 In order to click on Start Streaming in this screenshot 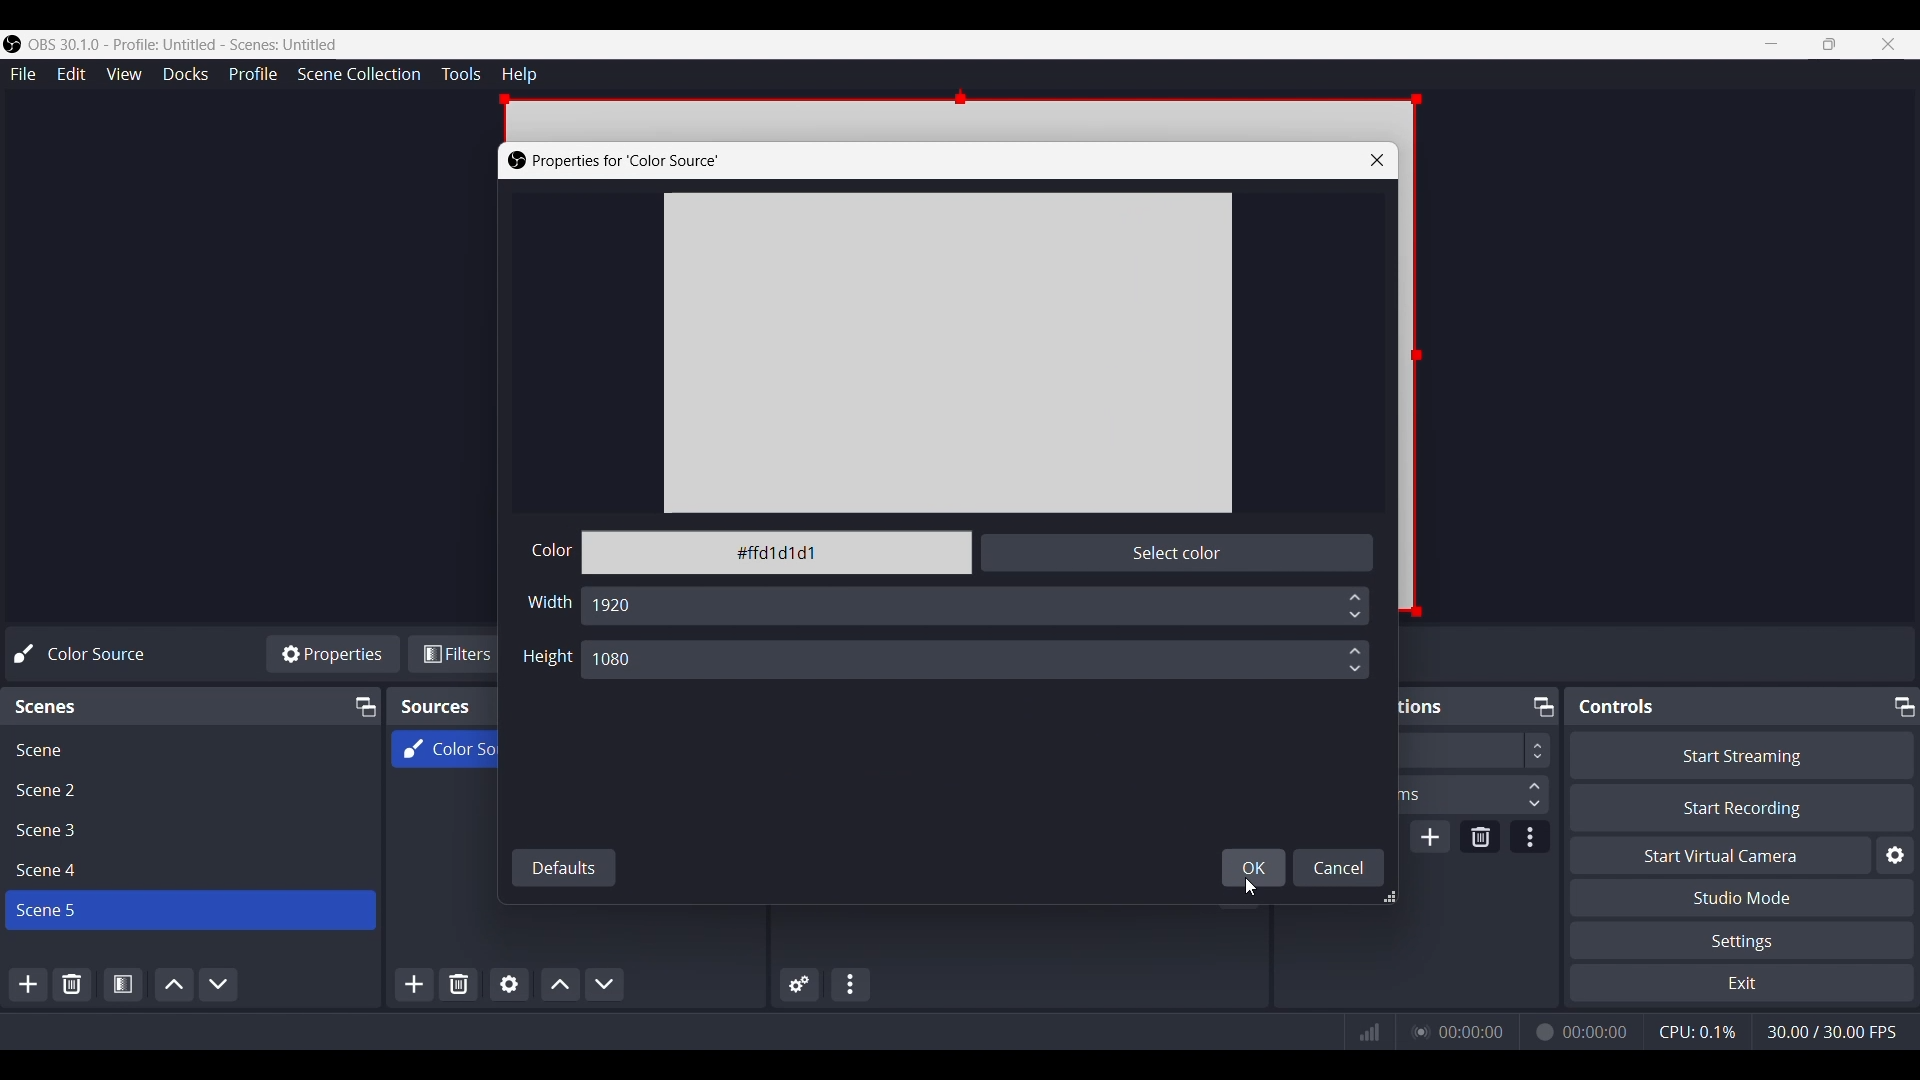, I will do `click(1739, 753)`.